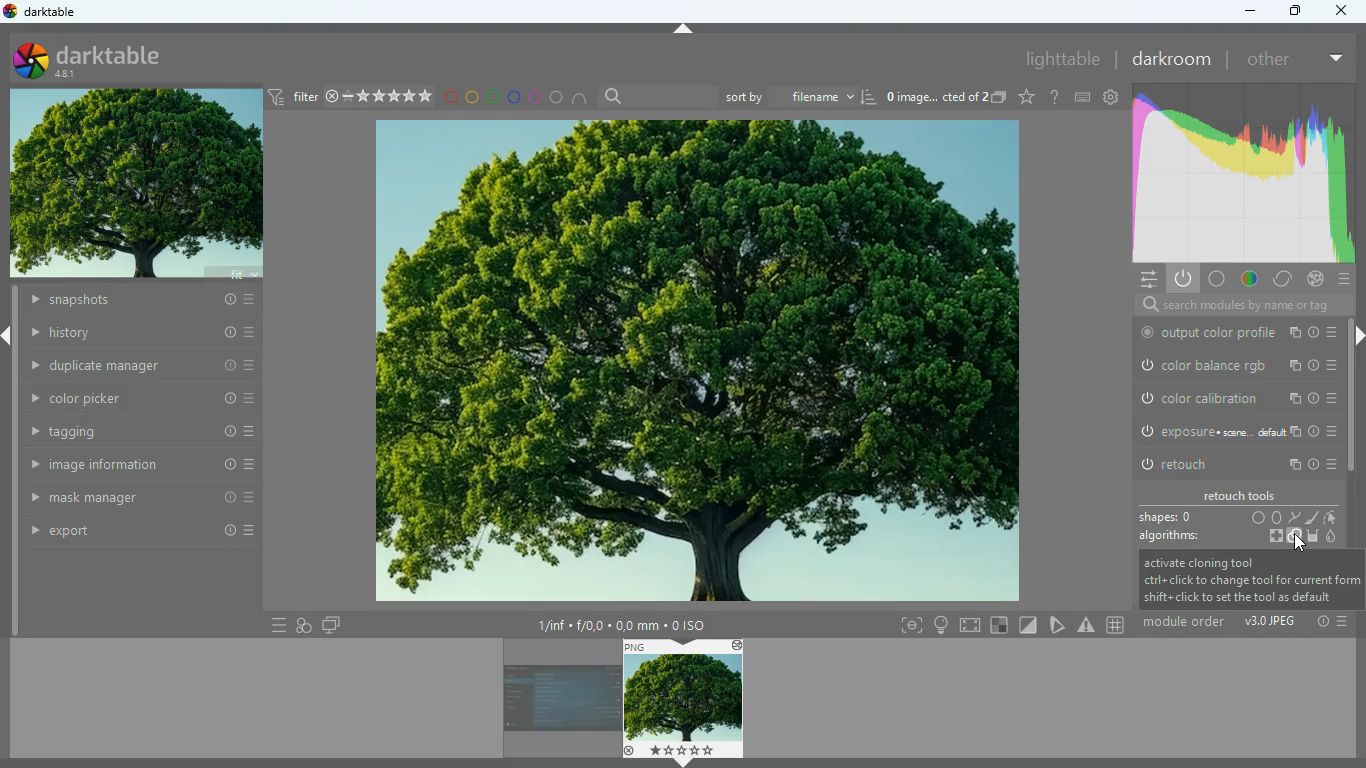 This screenshot has height=768, width=1366. I want to click on sort by filename, so click(798, 98).